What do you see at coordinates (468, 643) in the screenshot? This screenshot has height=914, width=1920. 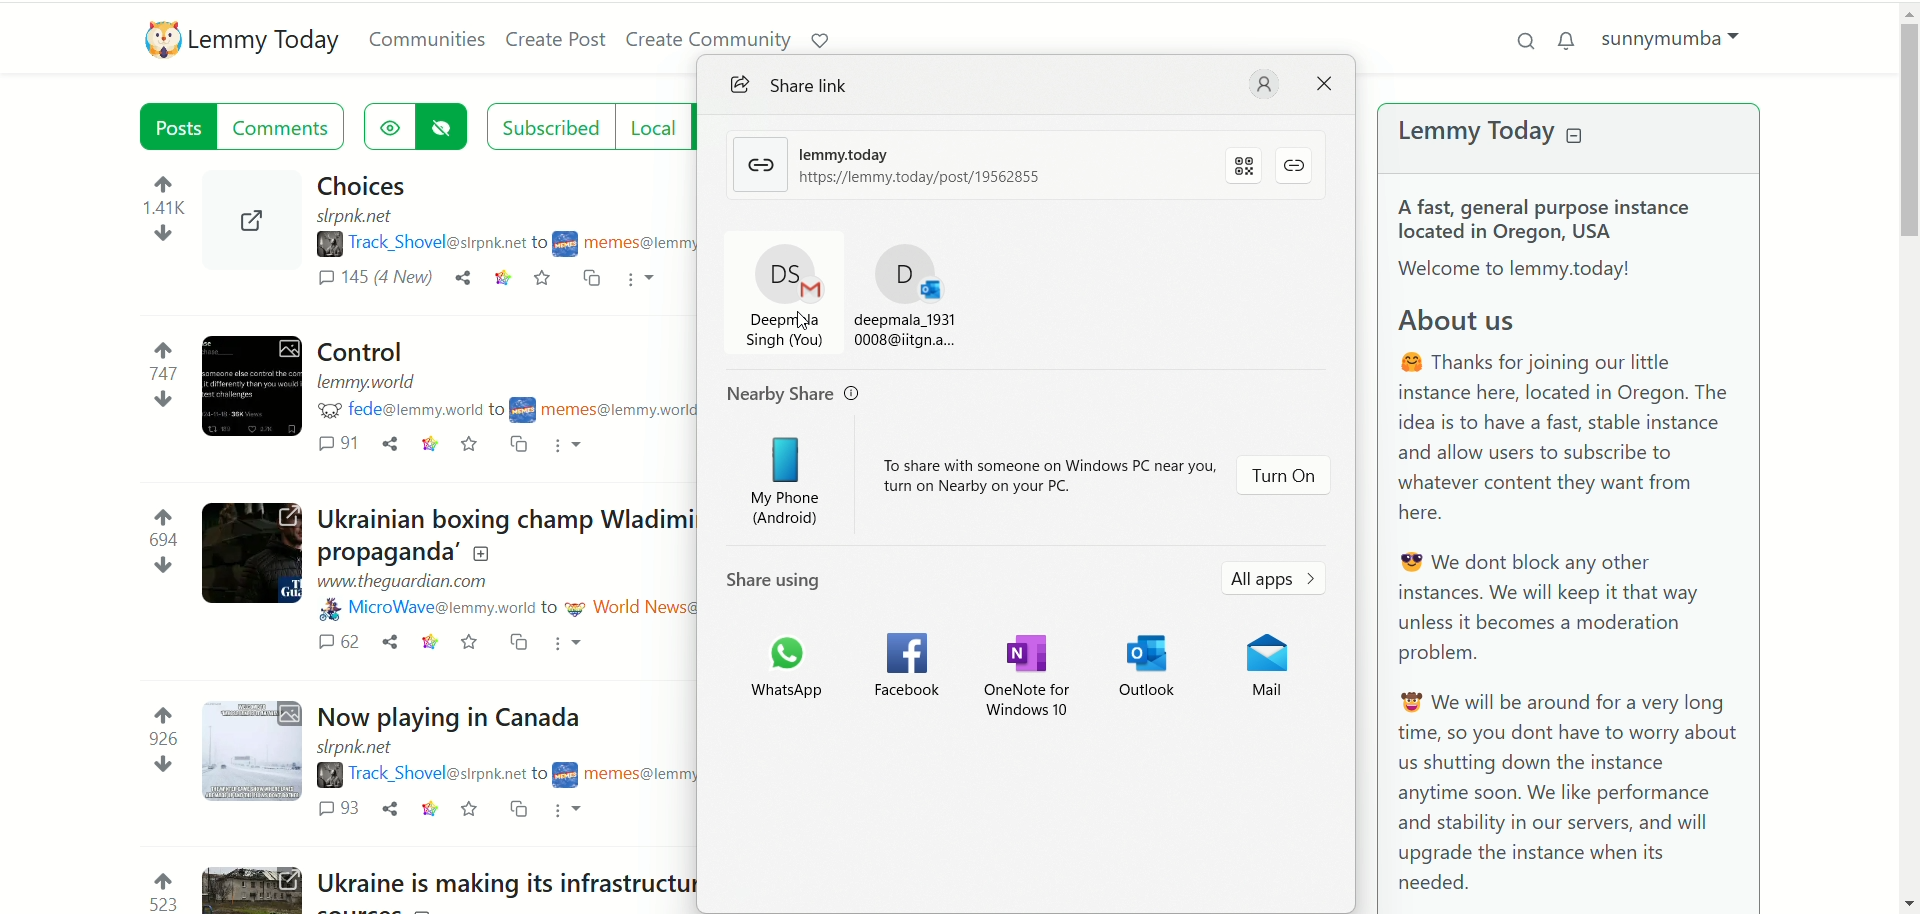 I see `save` at bounding box center [468, 643].